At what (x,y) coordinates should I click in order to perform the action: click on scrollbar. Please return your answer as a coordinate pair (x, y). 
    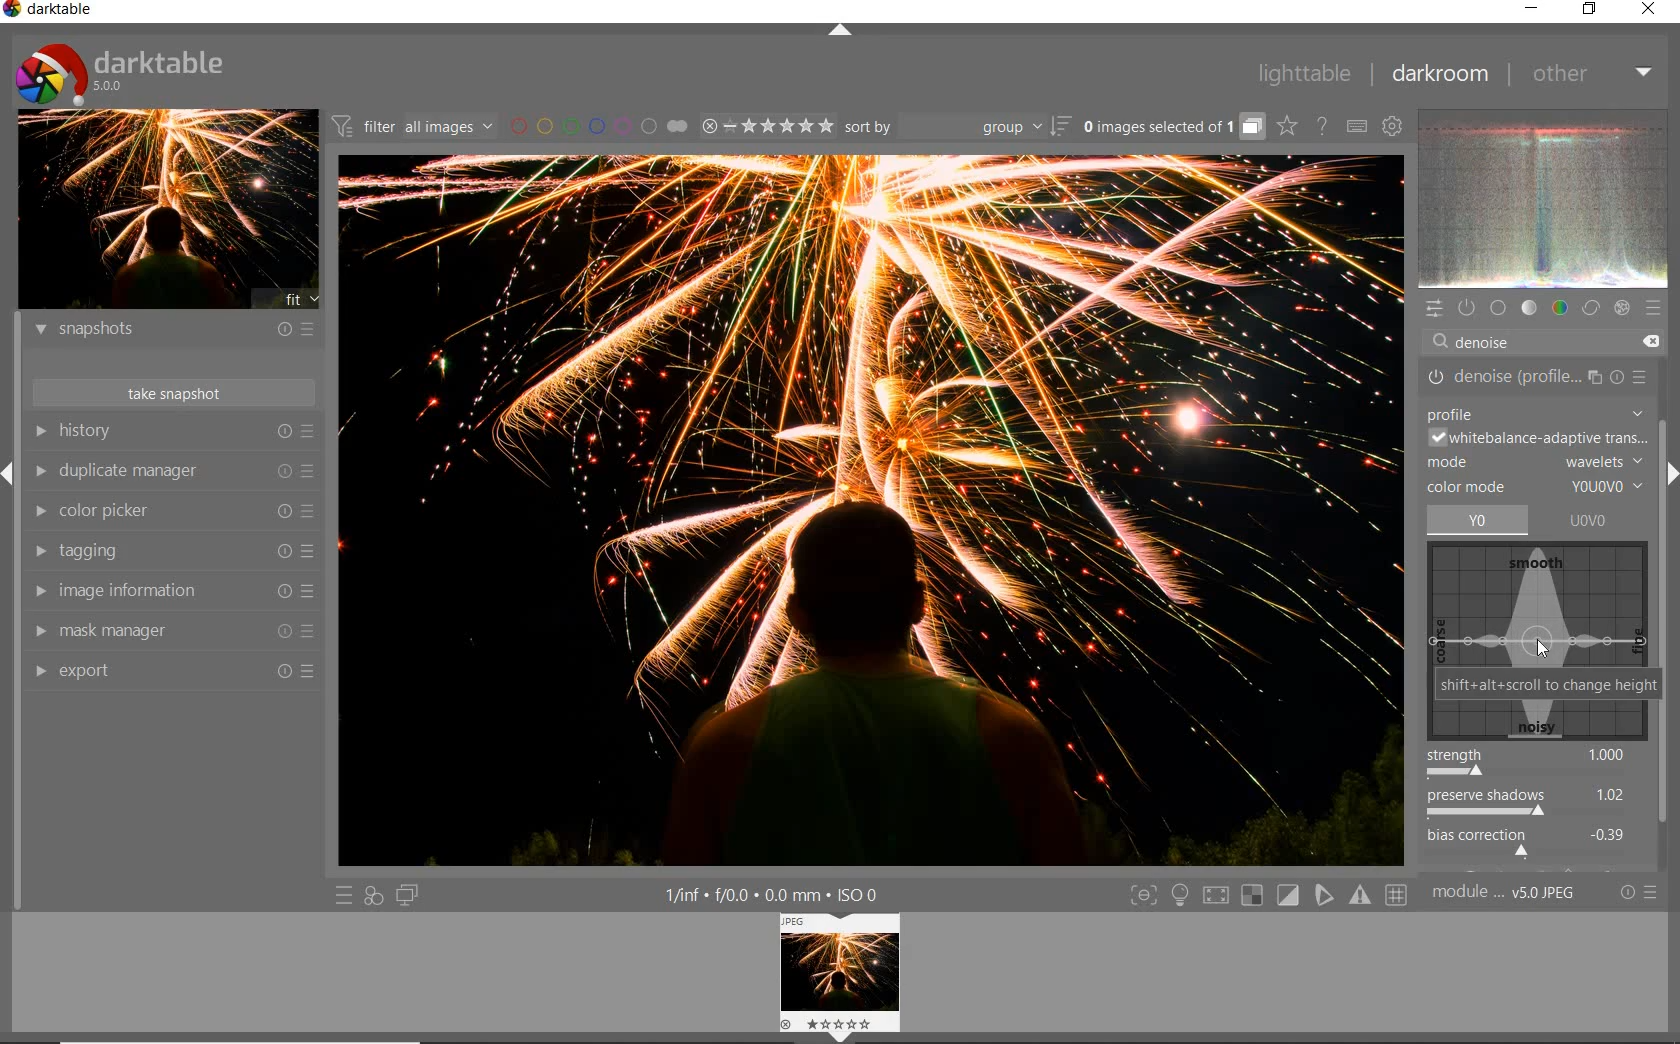
    Looking at the image, I should click on (1664, 603).